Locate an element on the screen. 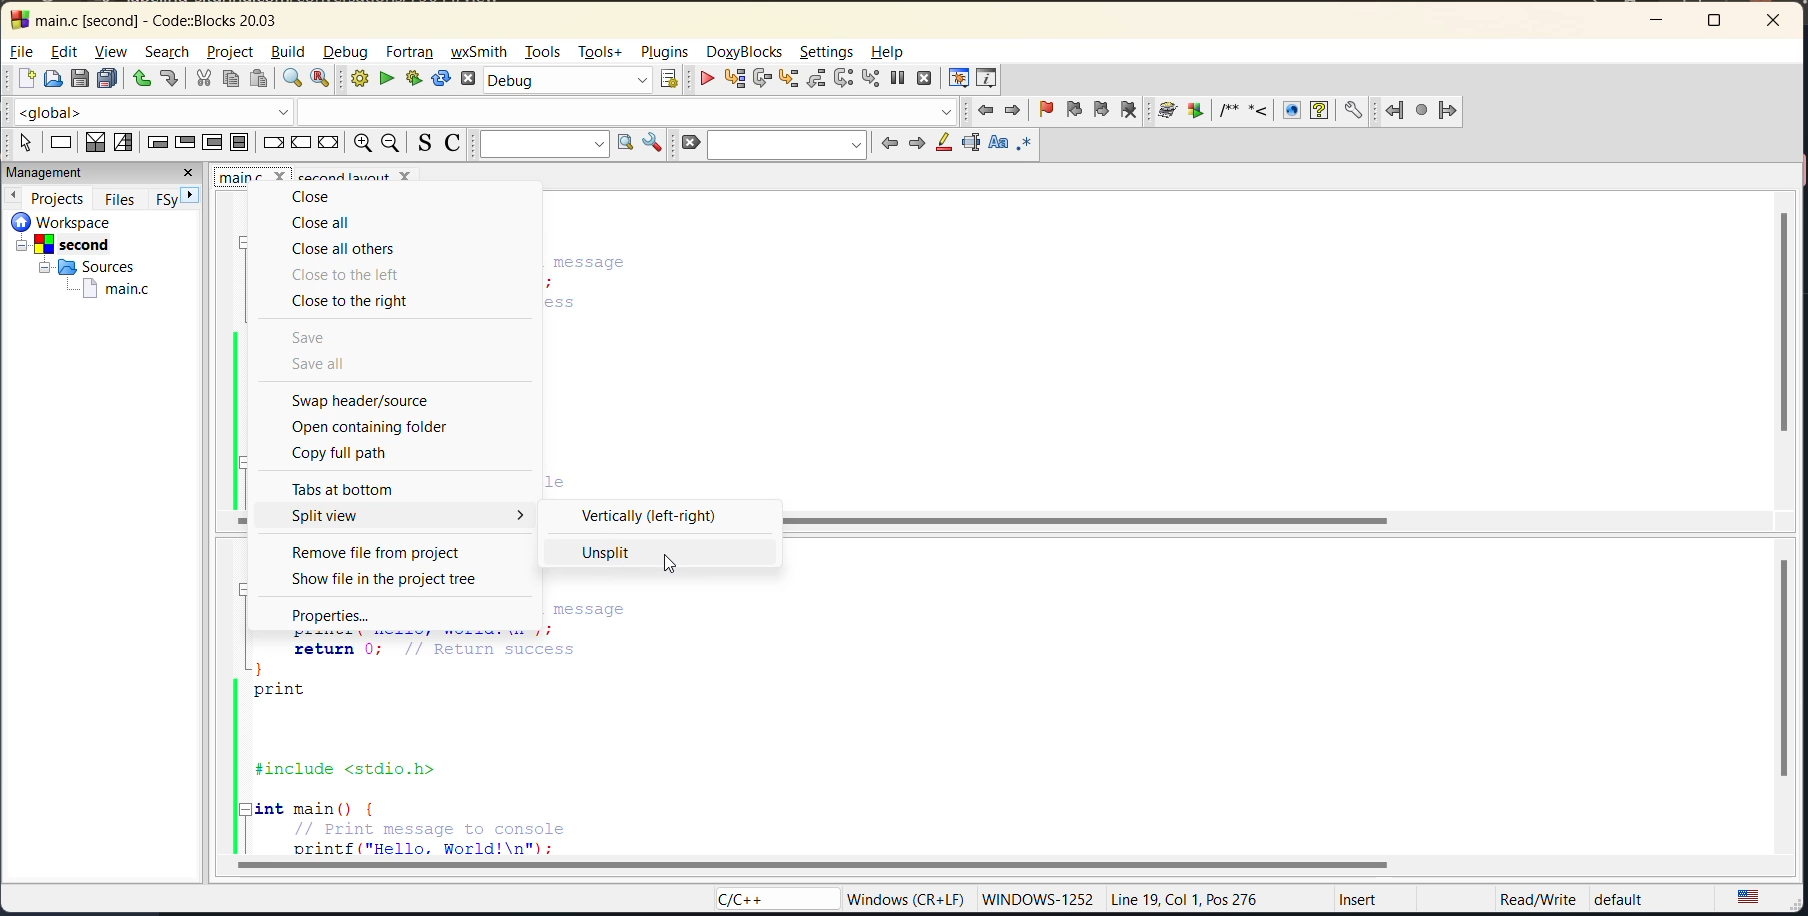 Image resolution: width=1808 pixels, height=916 pixels. view is located at coordinates (113, 53).